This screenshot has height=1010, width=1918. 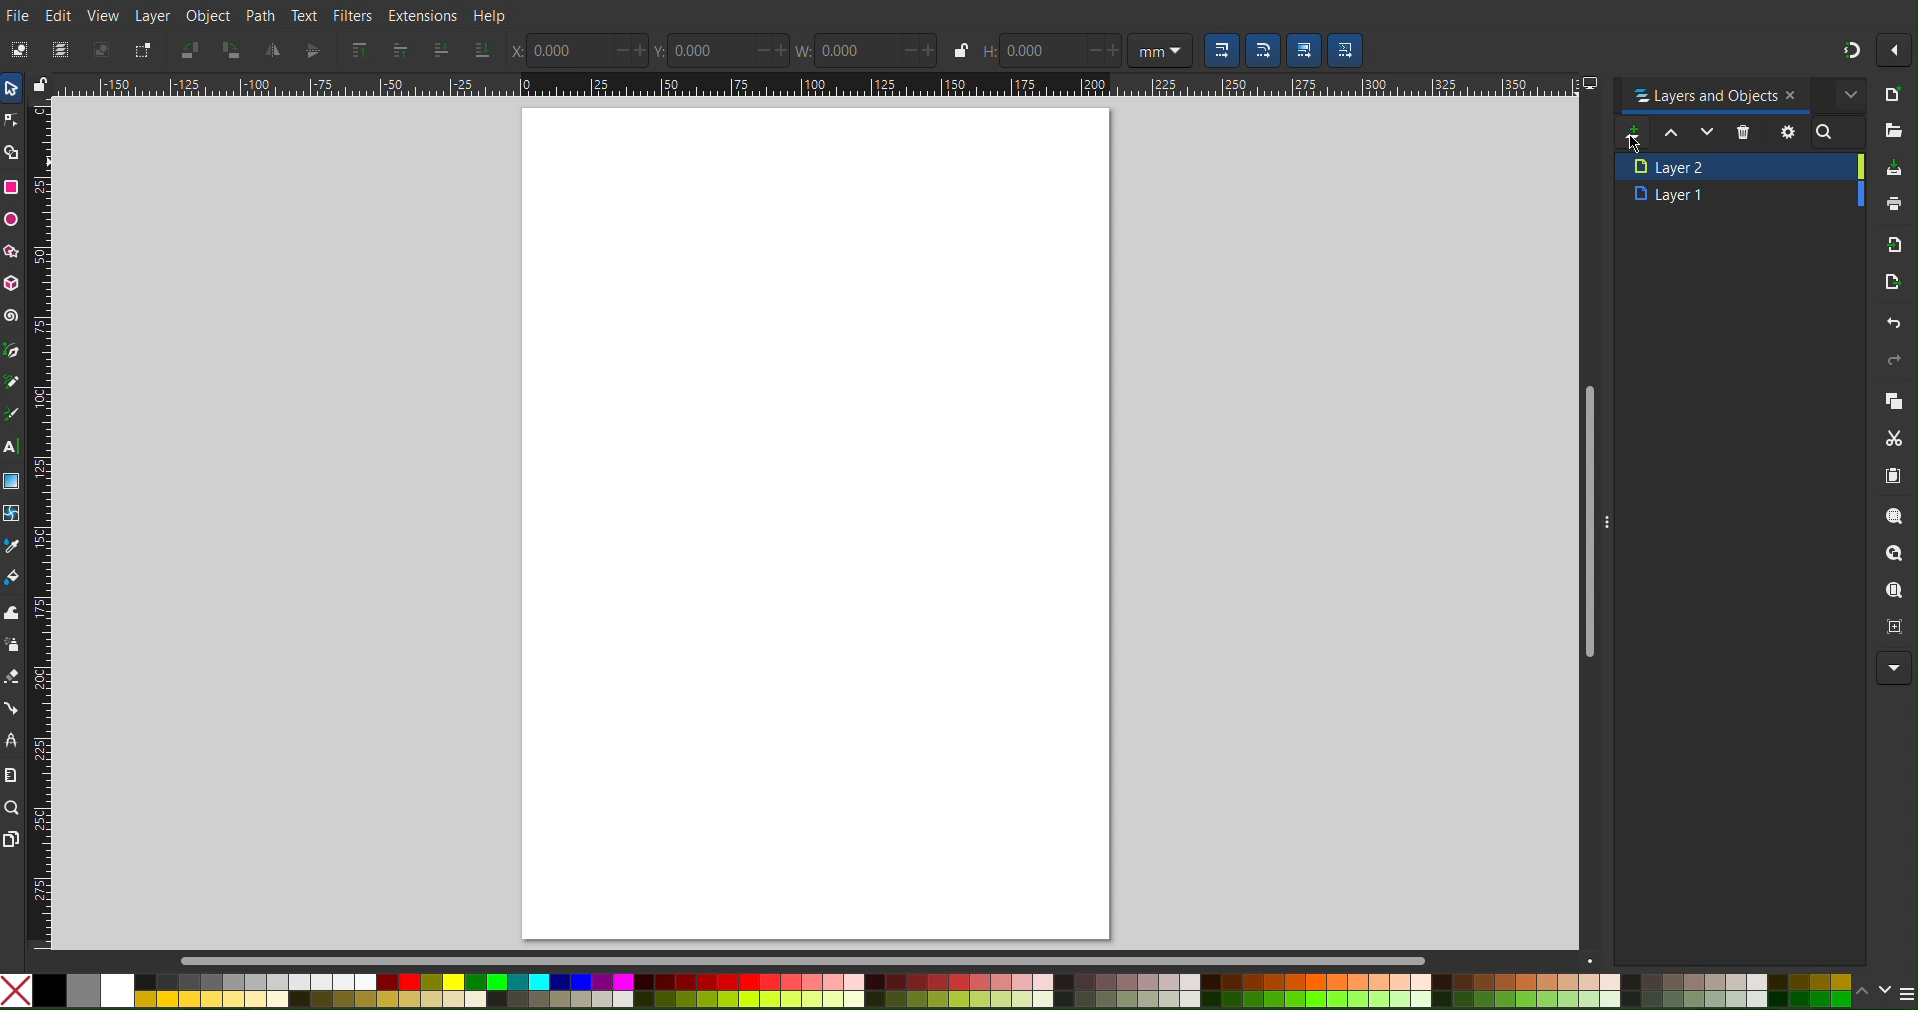 I want to click on Send selection one layer up, so click(x=401, y=50).